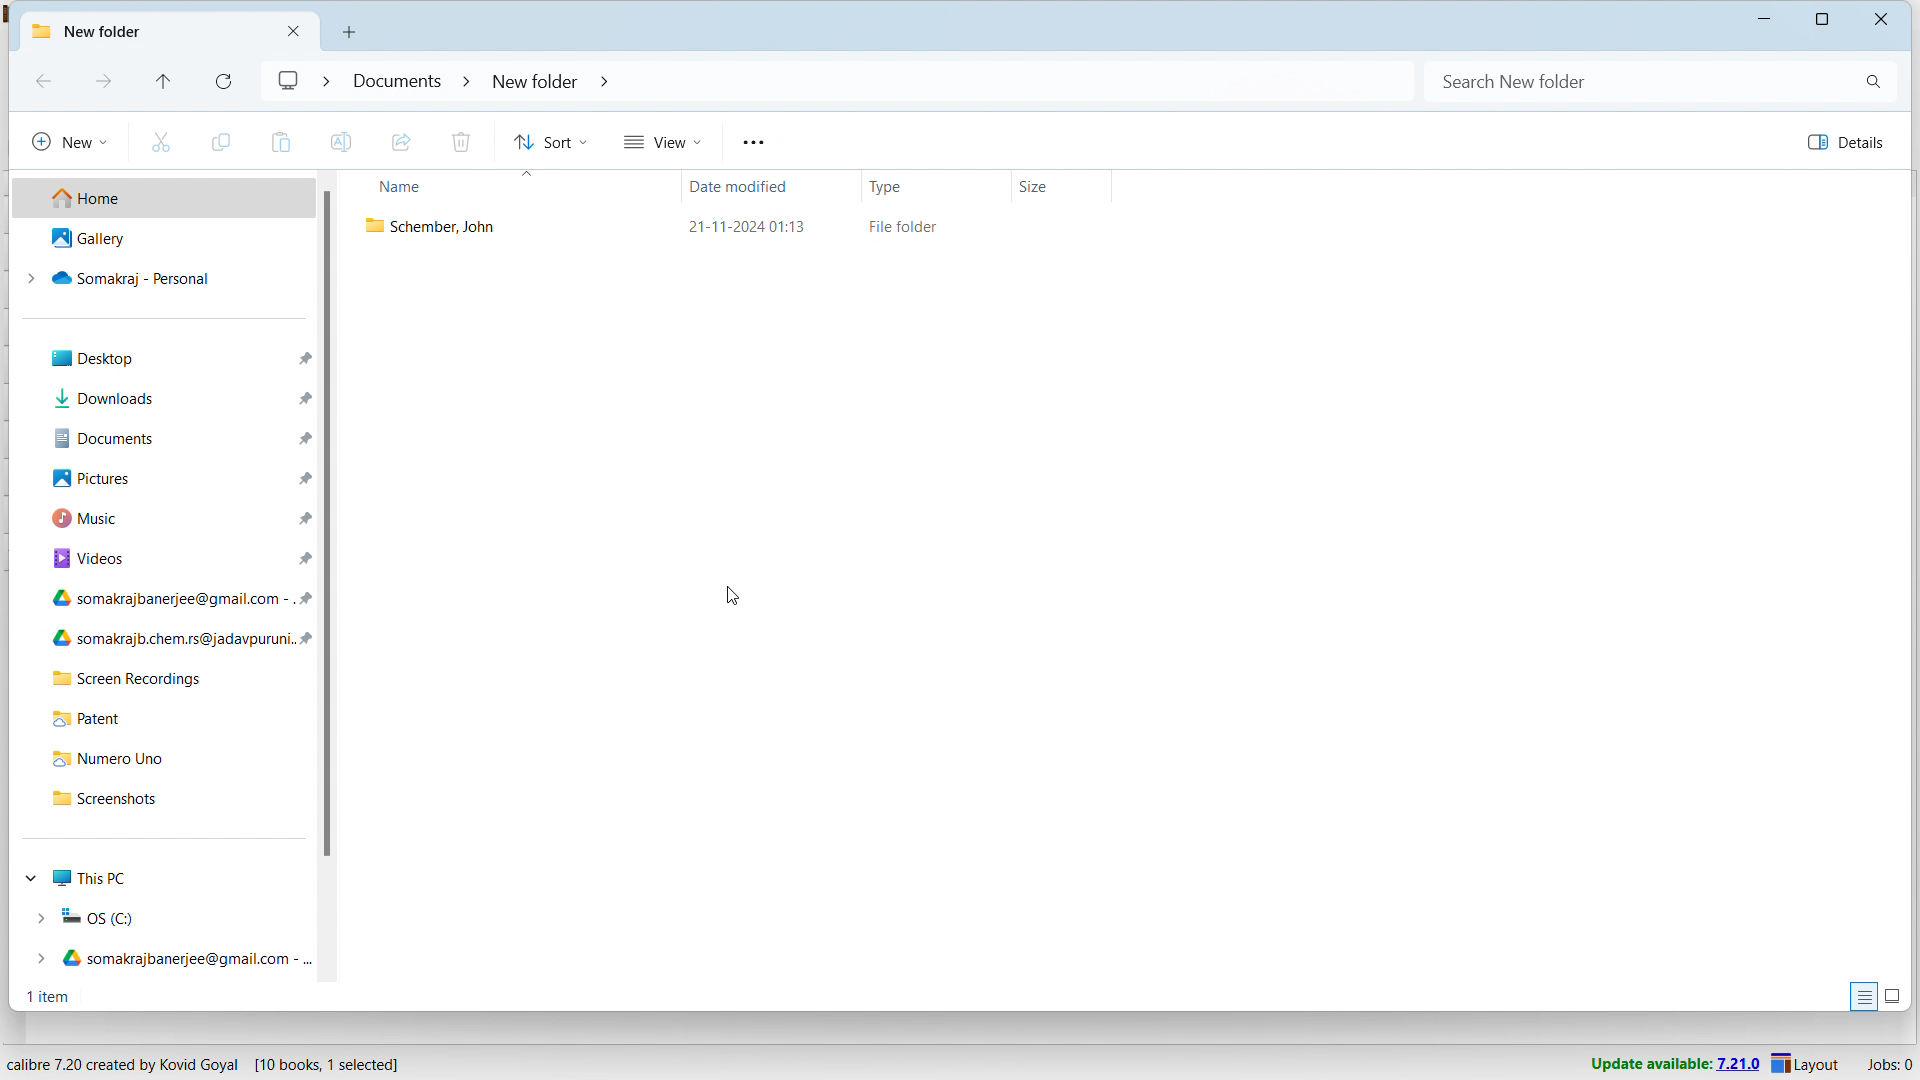 Image resolution: width=1920 pixels, height=1080 pixels. I want to click on sort, so click(548, 143).